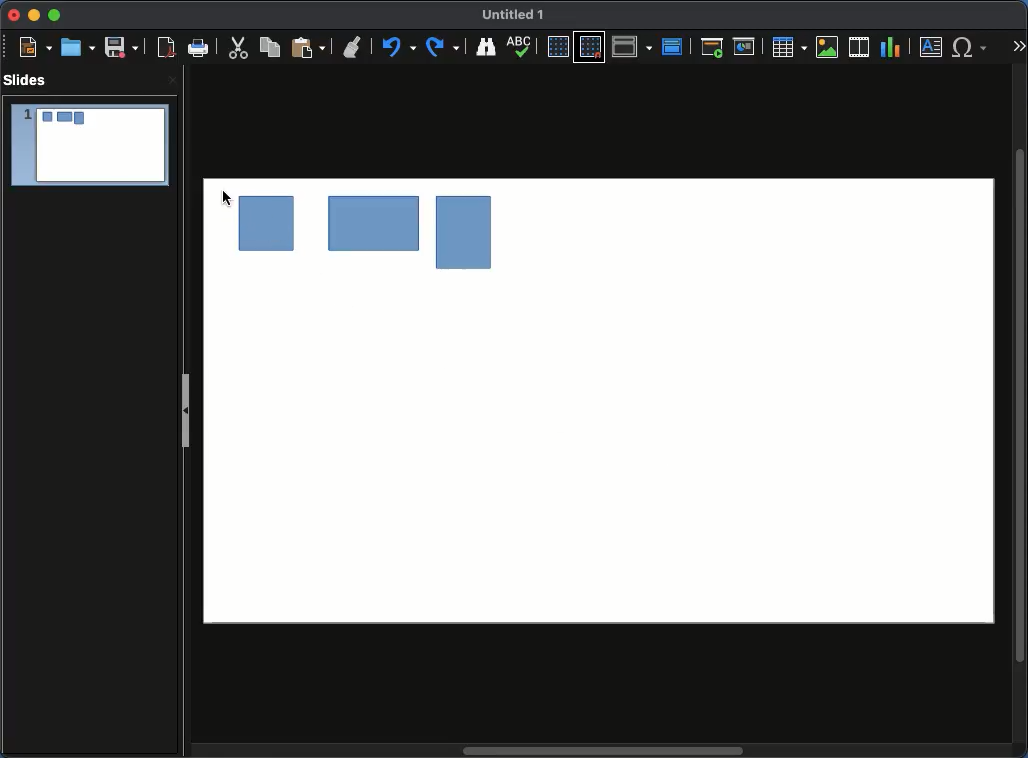 The height and width of the screenshot is (758, 1028). What do you see at coordinates (53, 15) in the screenshot?
I see `Maximize` at bounding box center [53, 15].